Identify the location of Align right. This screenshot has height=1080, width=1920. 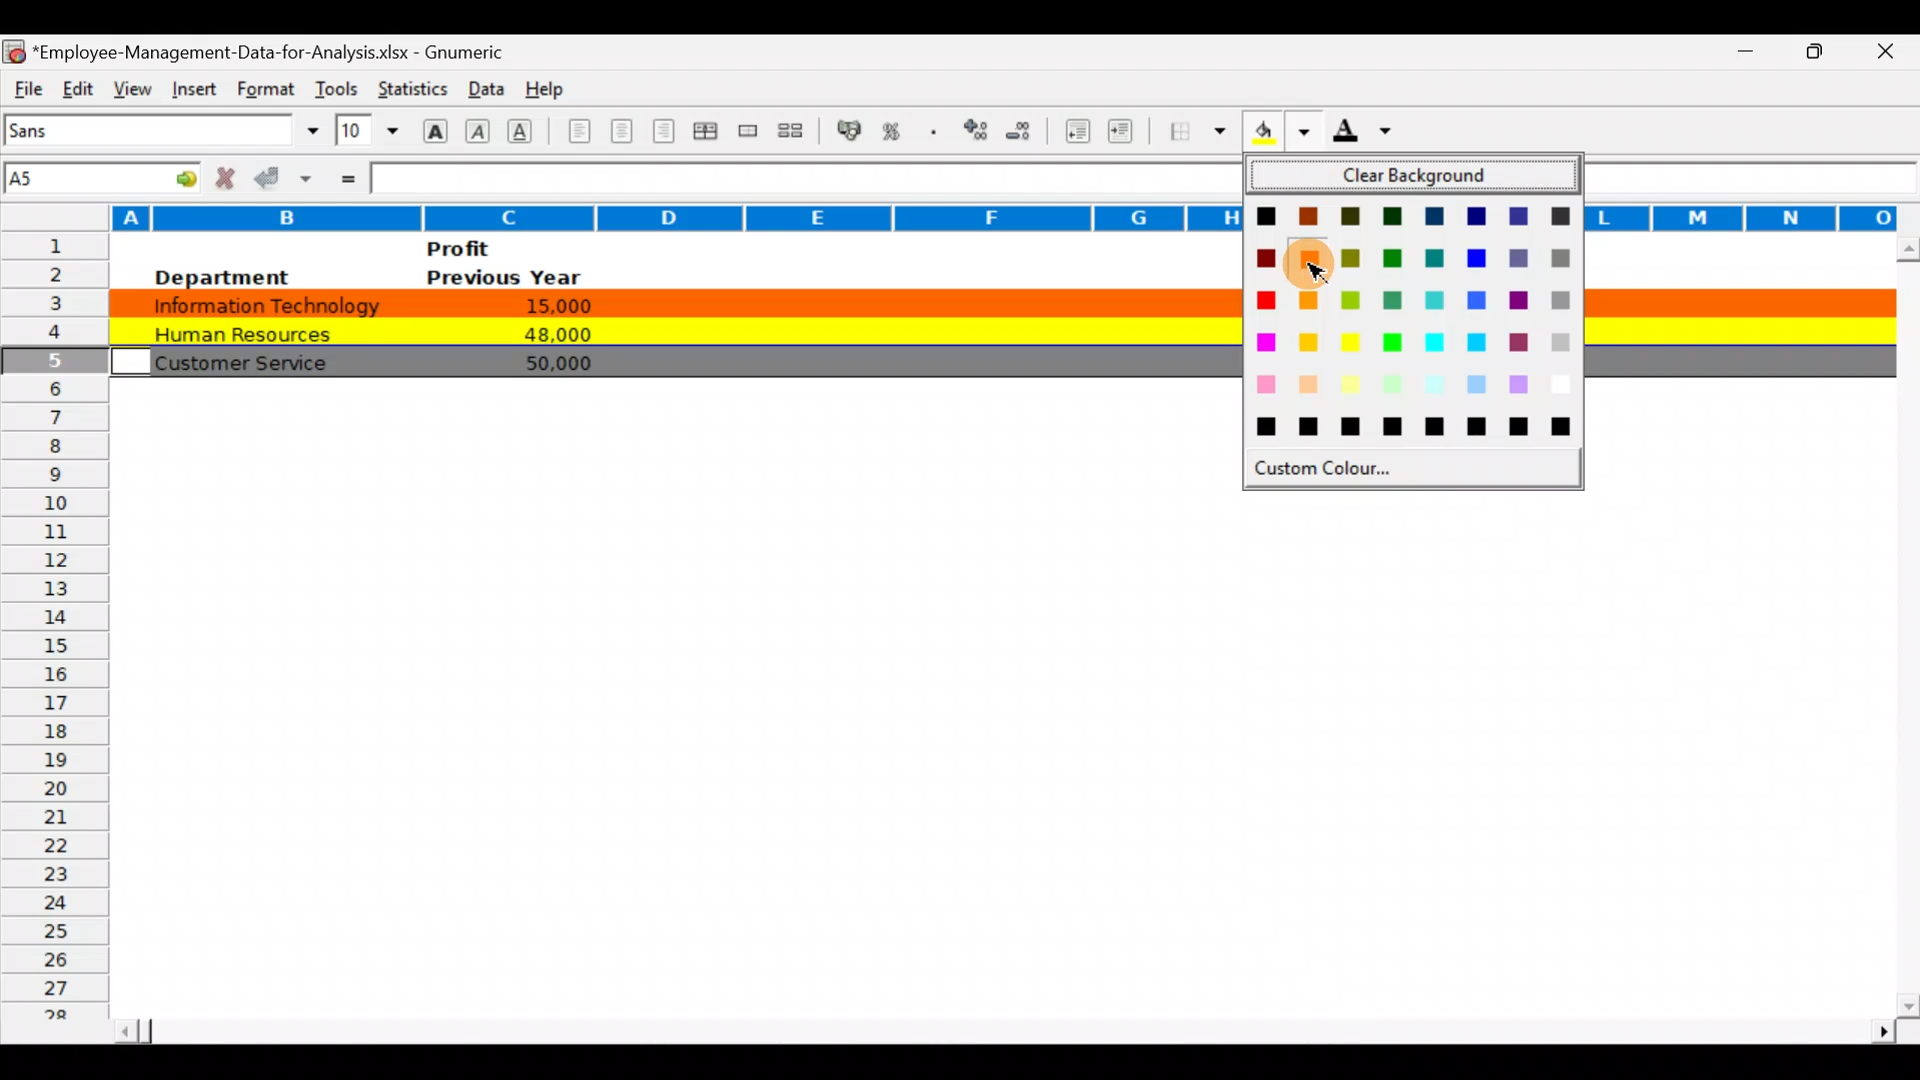
(667, 131).